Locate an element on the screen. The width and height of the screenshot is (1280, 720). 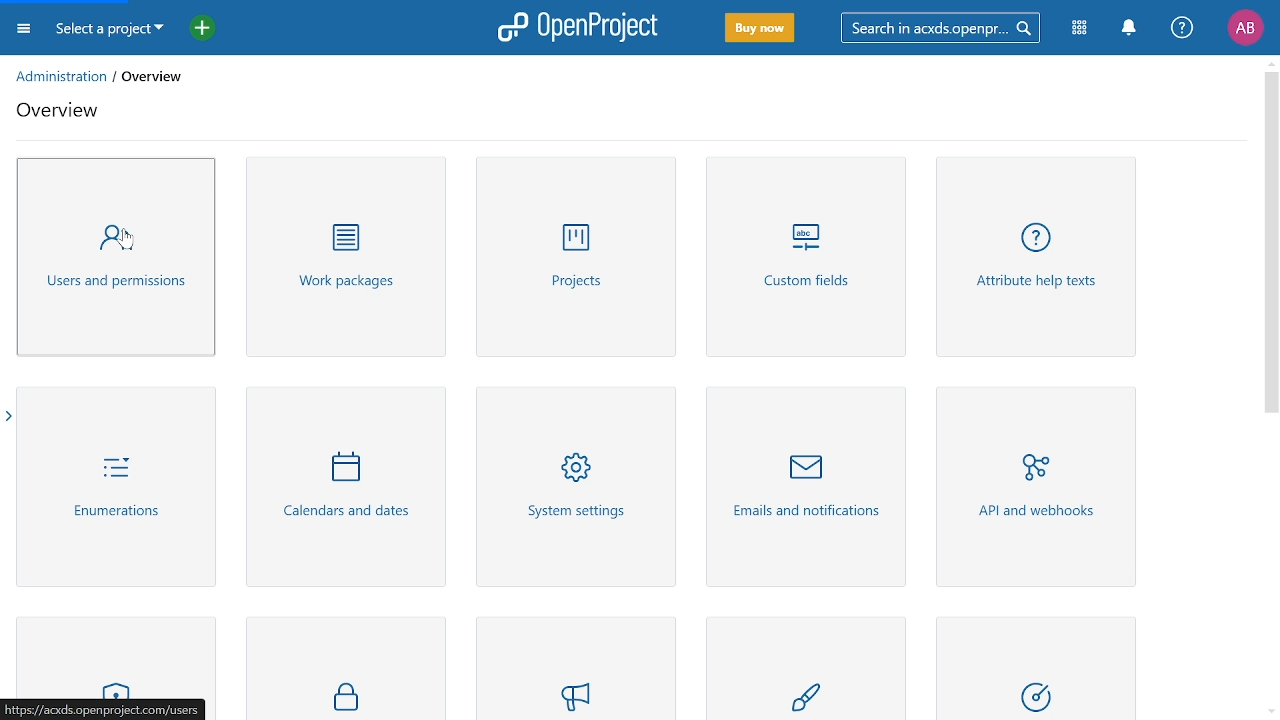
Calender and dates is located at coordinates (341, 489).